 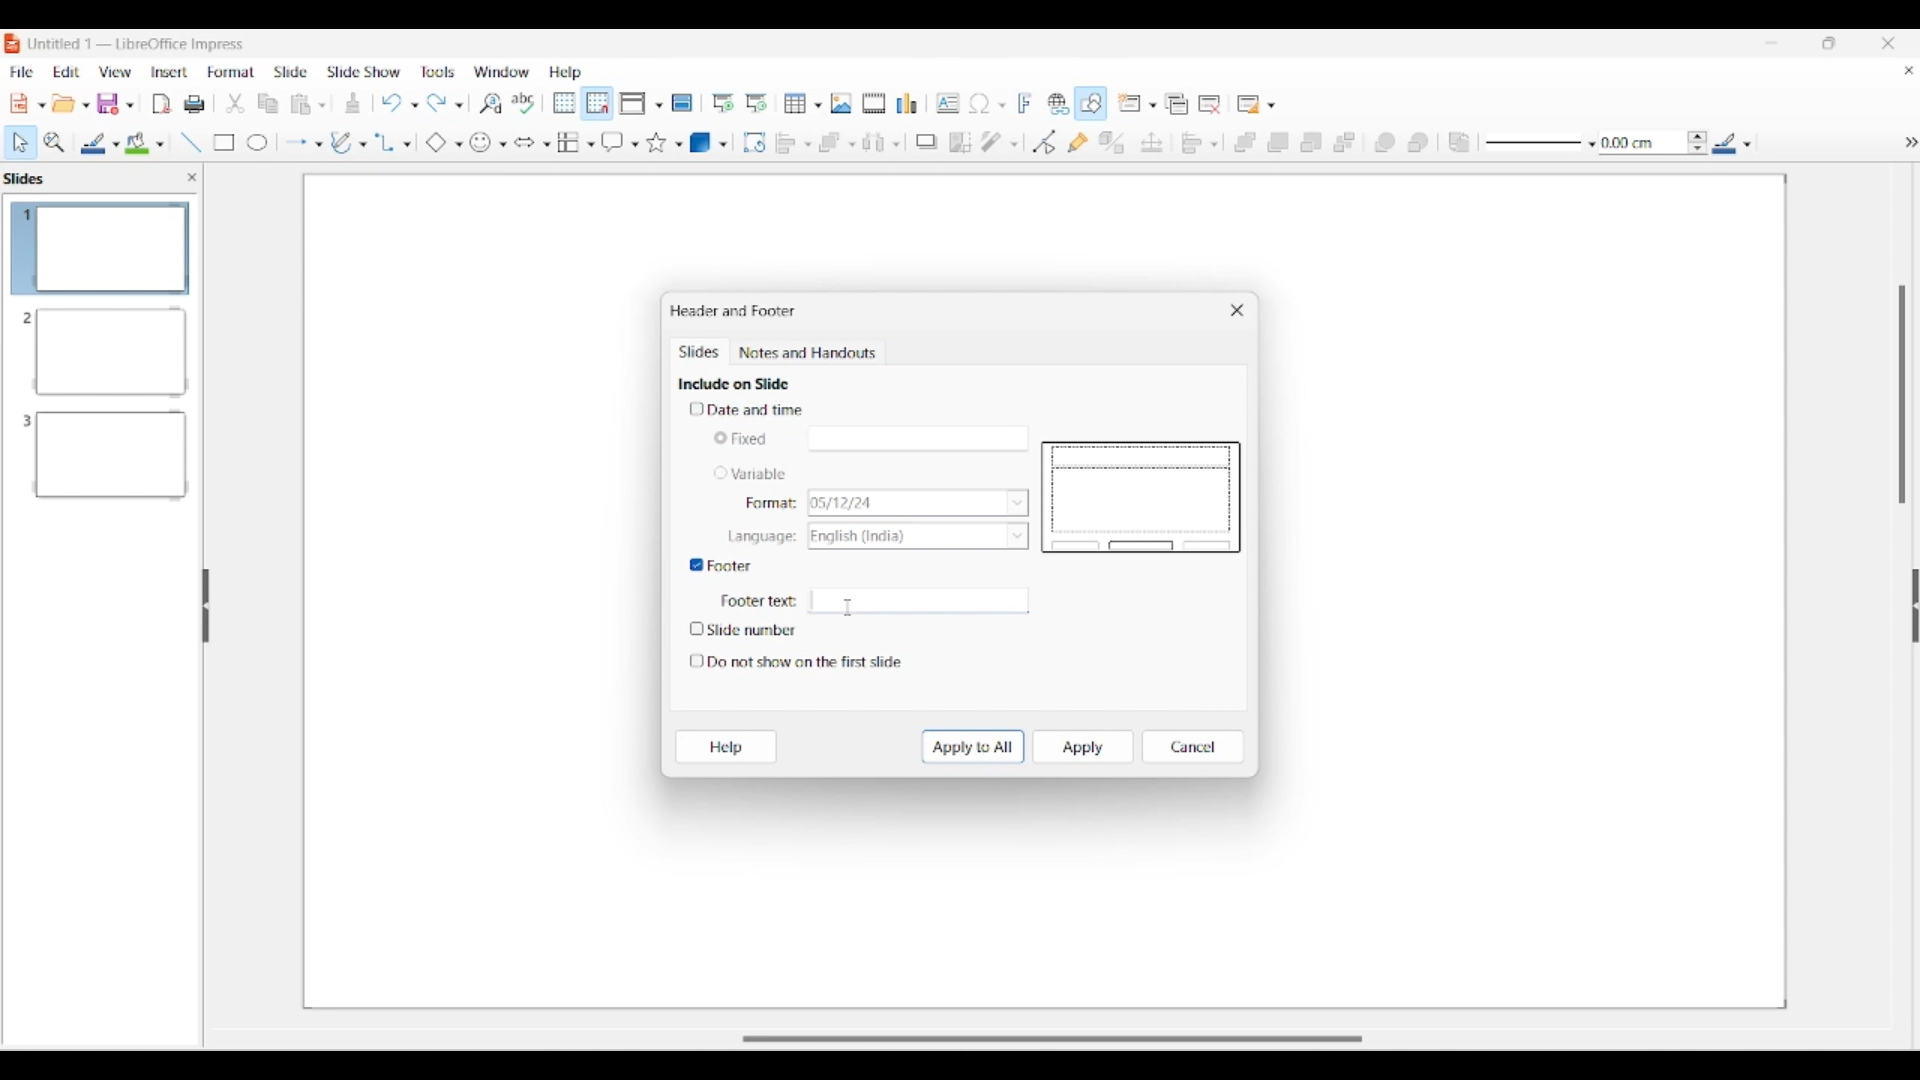 What do you see at coordinates (1141, 498) in the screenshot?
I see `Slide preview` at bounding box center [1141, 498].